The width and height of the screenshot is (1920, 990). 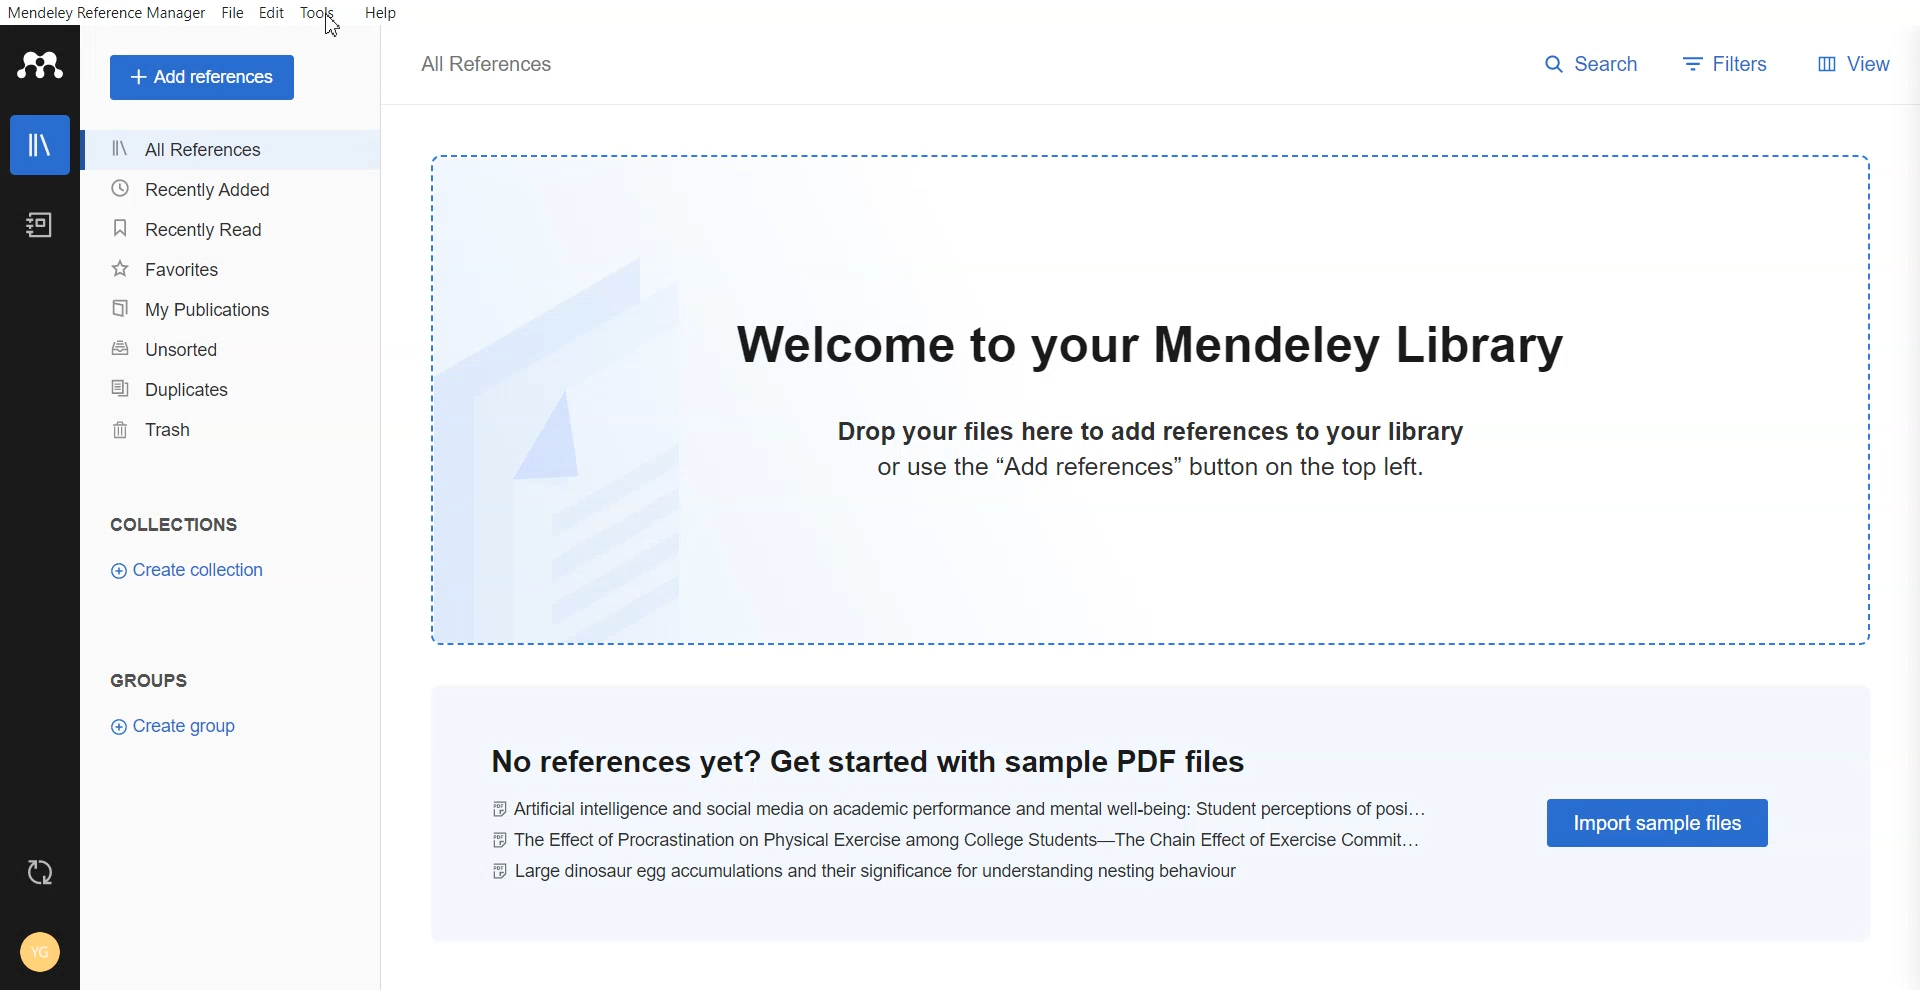 What do you see at coordinates (1728, 66) in the screenshot?
I see `Filters` at bounding box center [1728, 66].